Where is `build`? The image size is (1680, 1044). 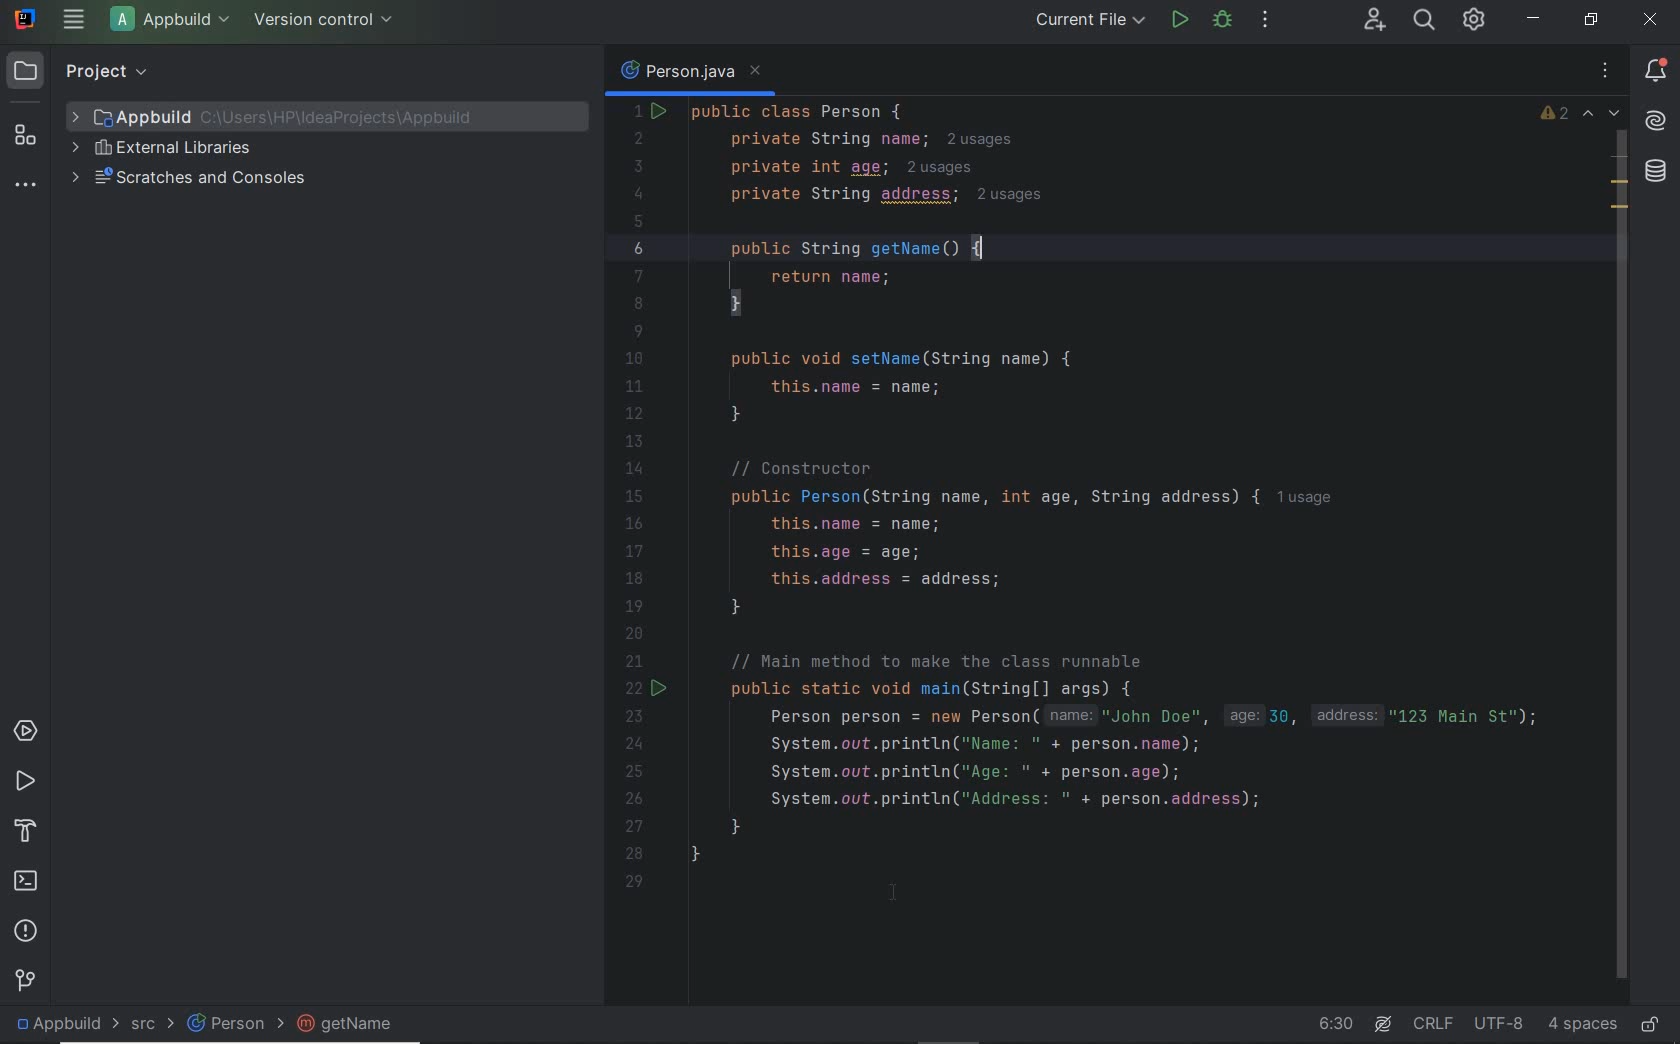 build is located at coordinates (26, 827).